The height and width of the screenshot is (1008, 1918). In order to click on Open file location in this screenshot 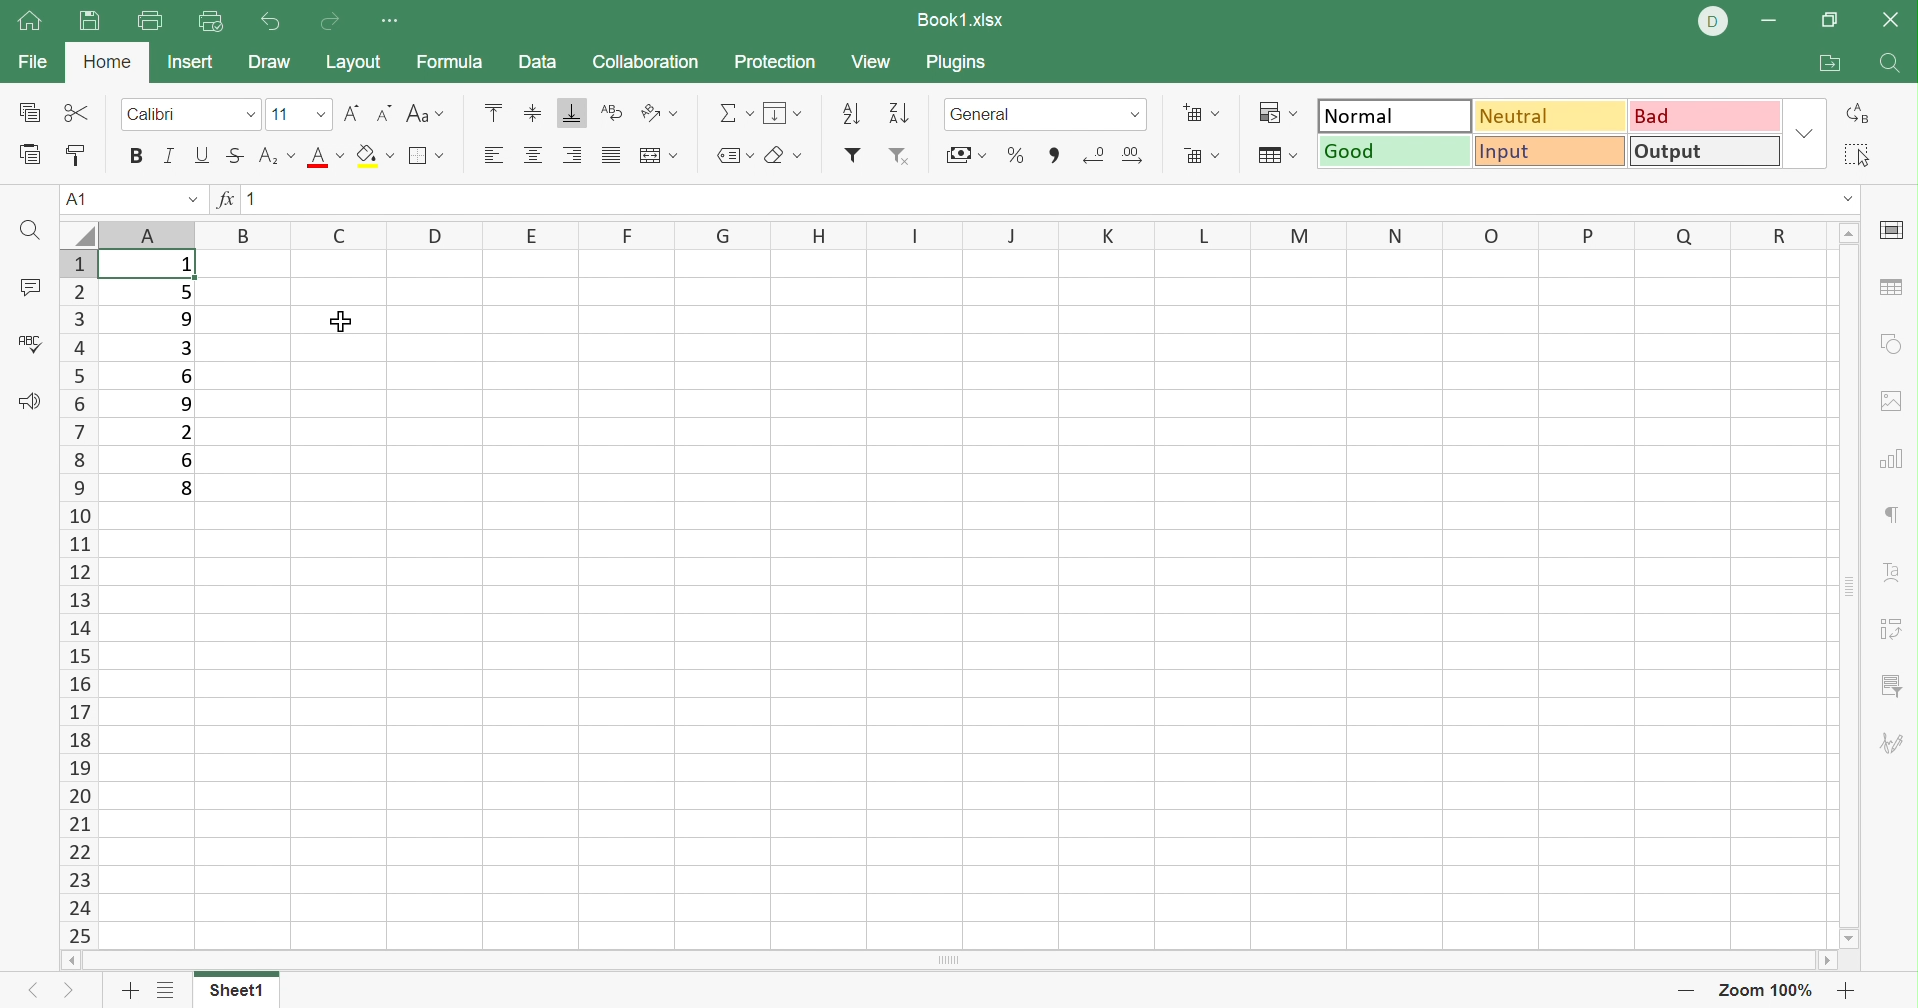, I will do `click(1831, 63)`.